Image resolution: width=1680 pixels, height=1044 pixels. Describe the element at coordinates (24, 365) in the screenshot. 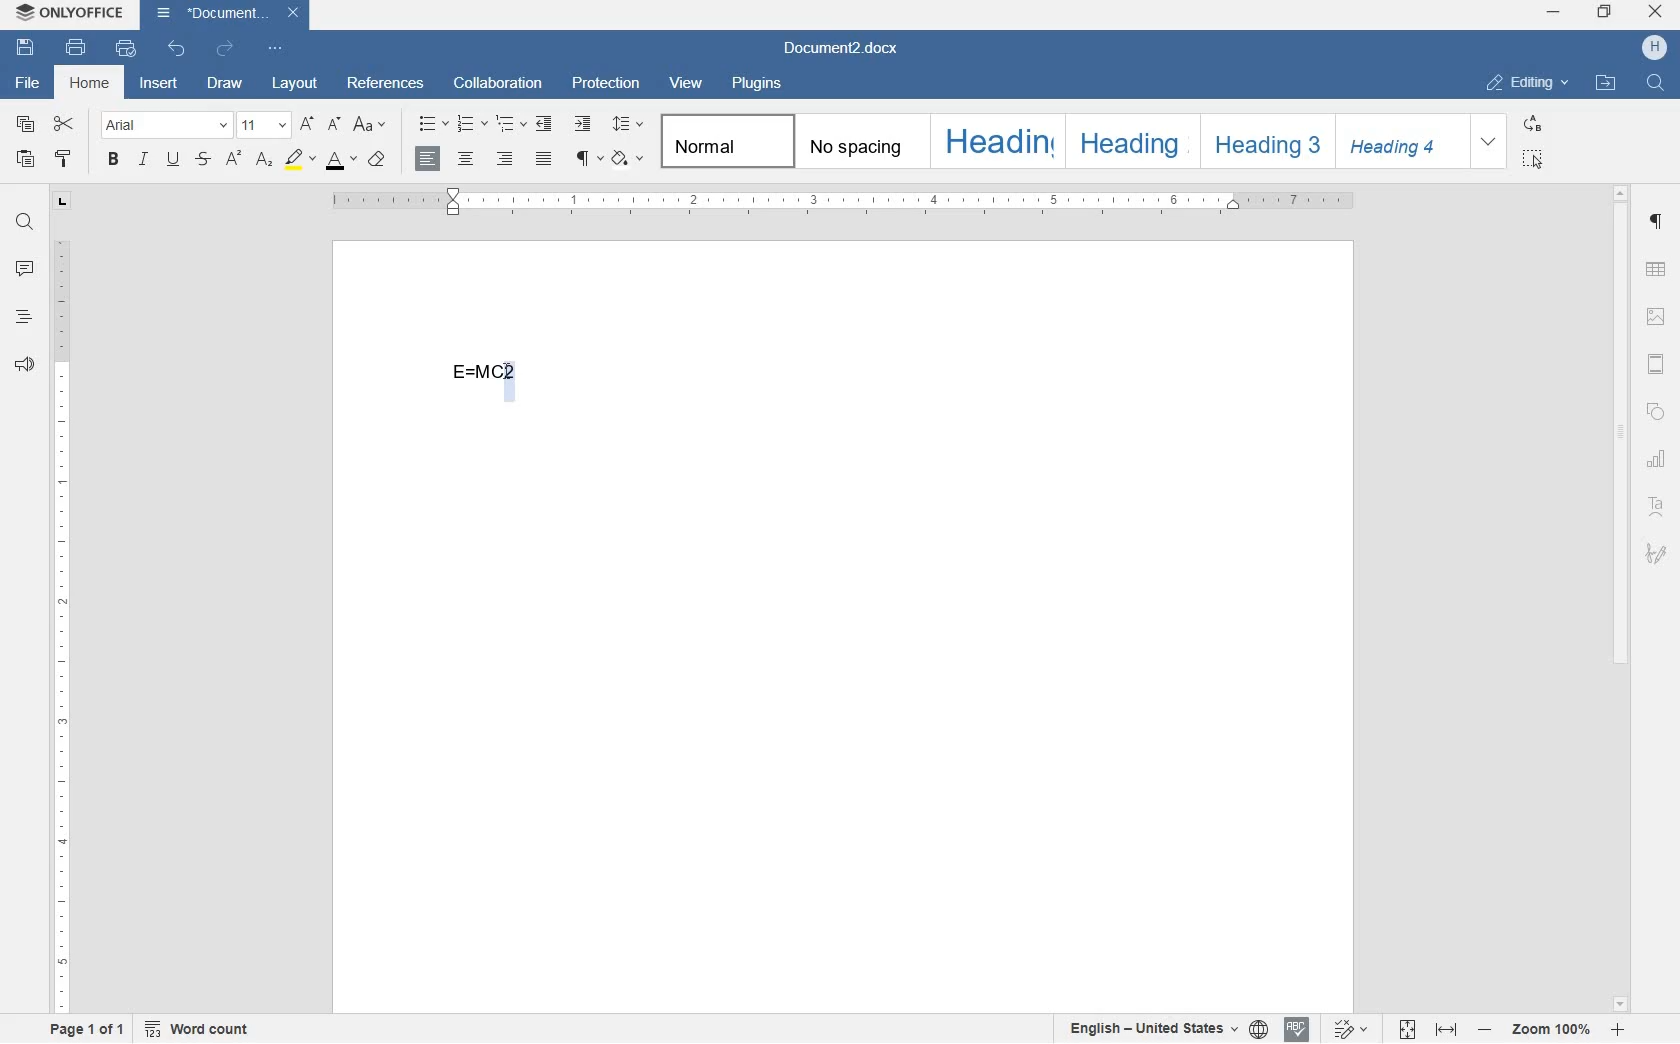

I see `feedback & support` at that location.